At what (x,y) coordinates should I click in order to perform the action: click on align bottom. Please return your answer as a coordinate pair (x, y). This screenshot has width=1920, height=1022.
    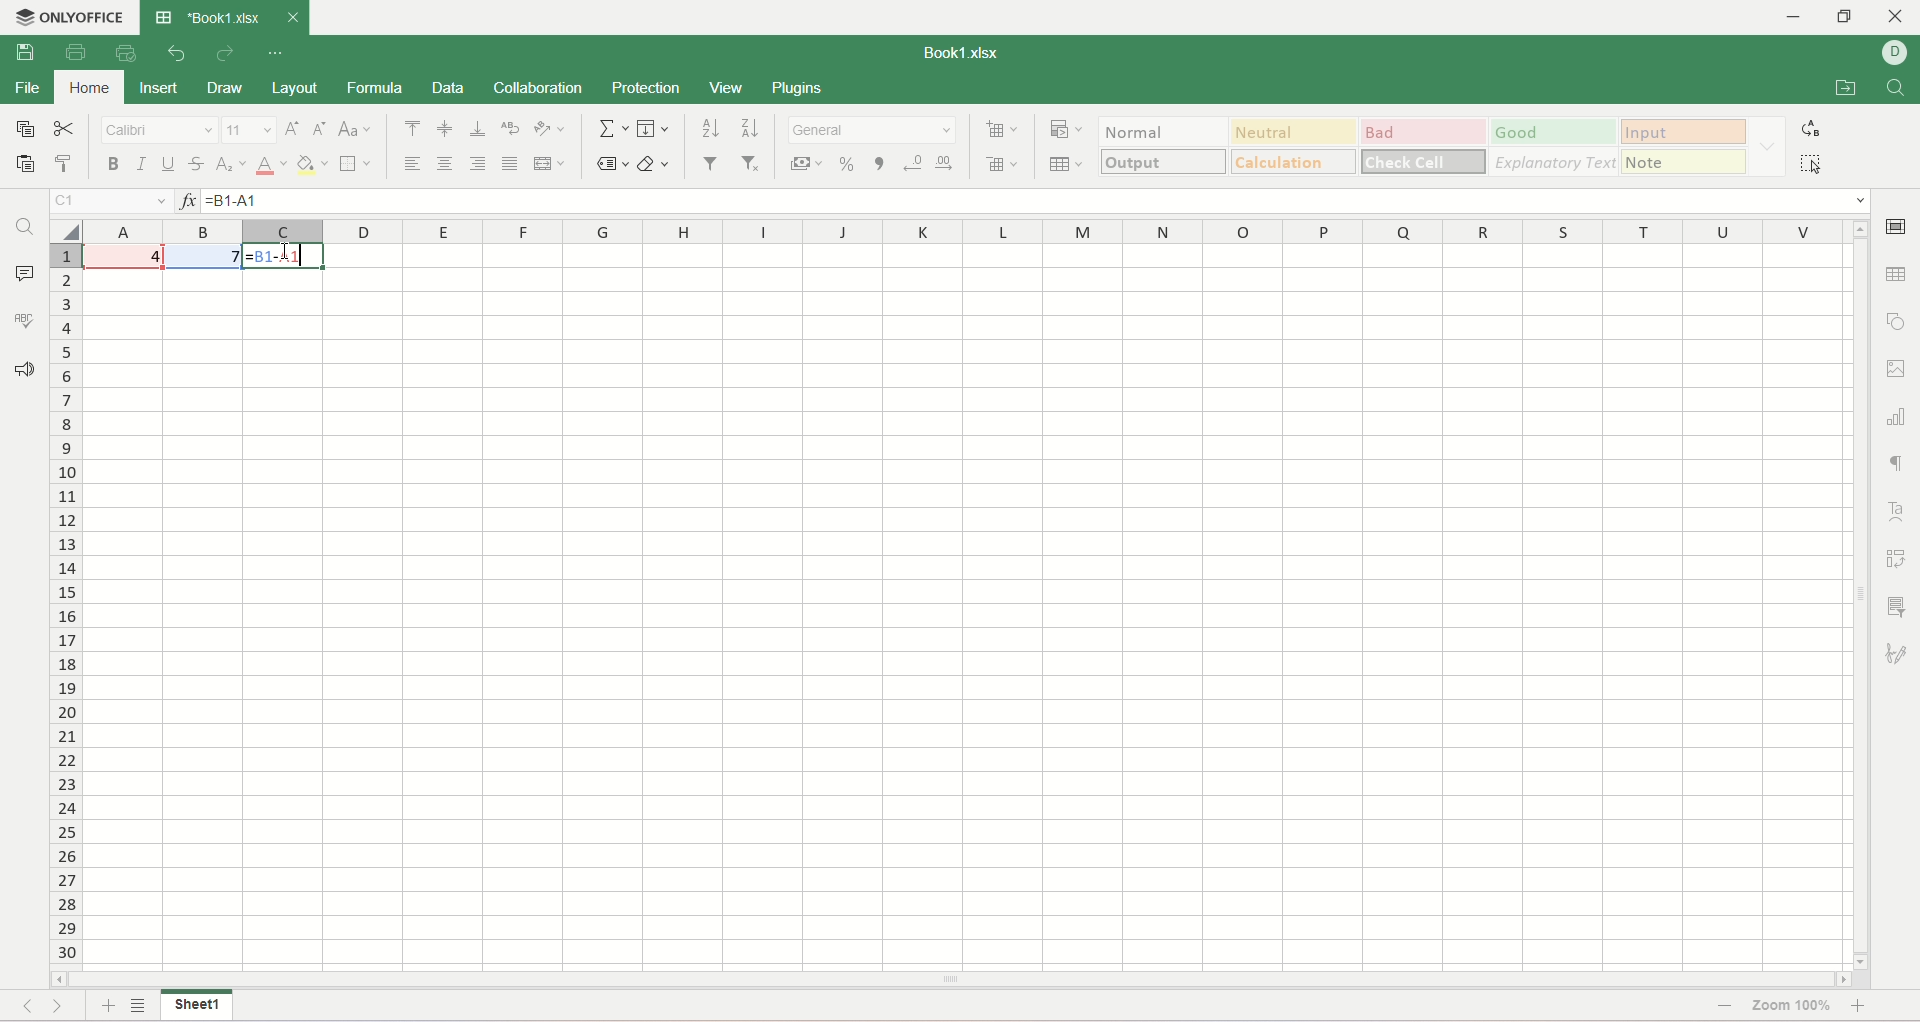
    Looking at the image, I should click on (478, 129).